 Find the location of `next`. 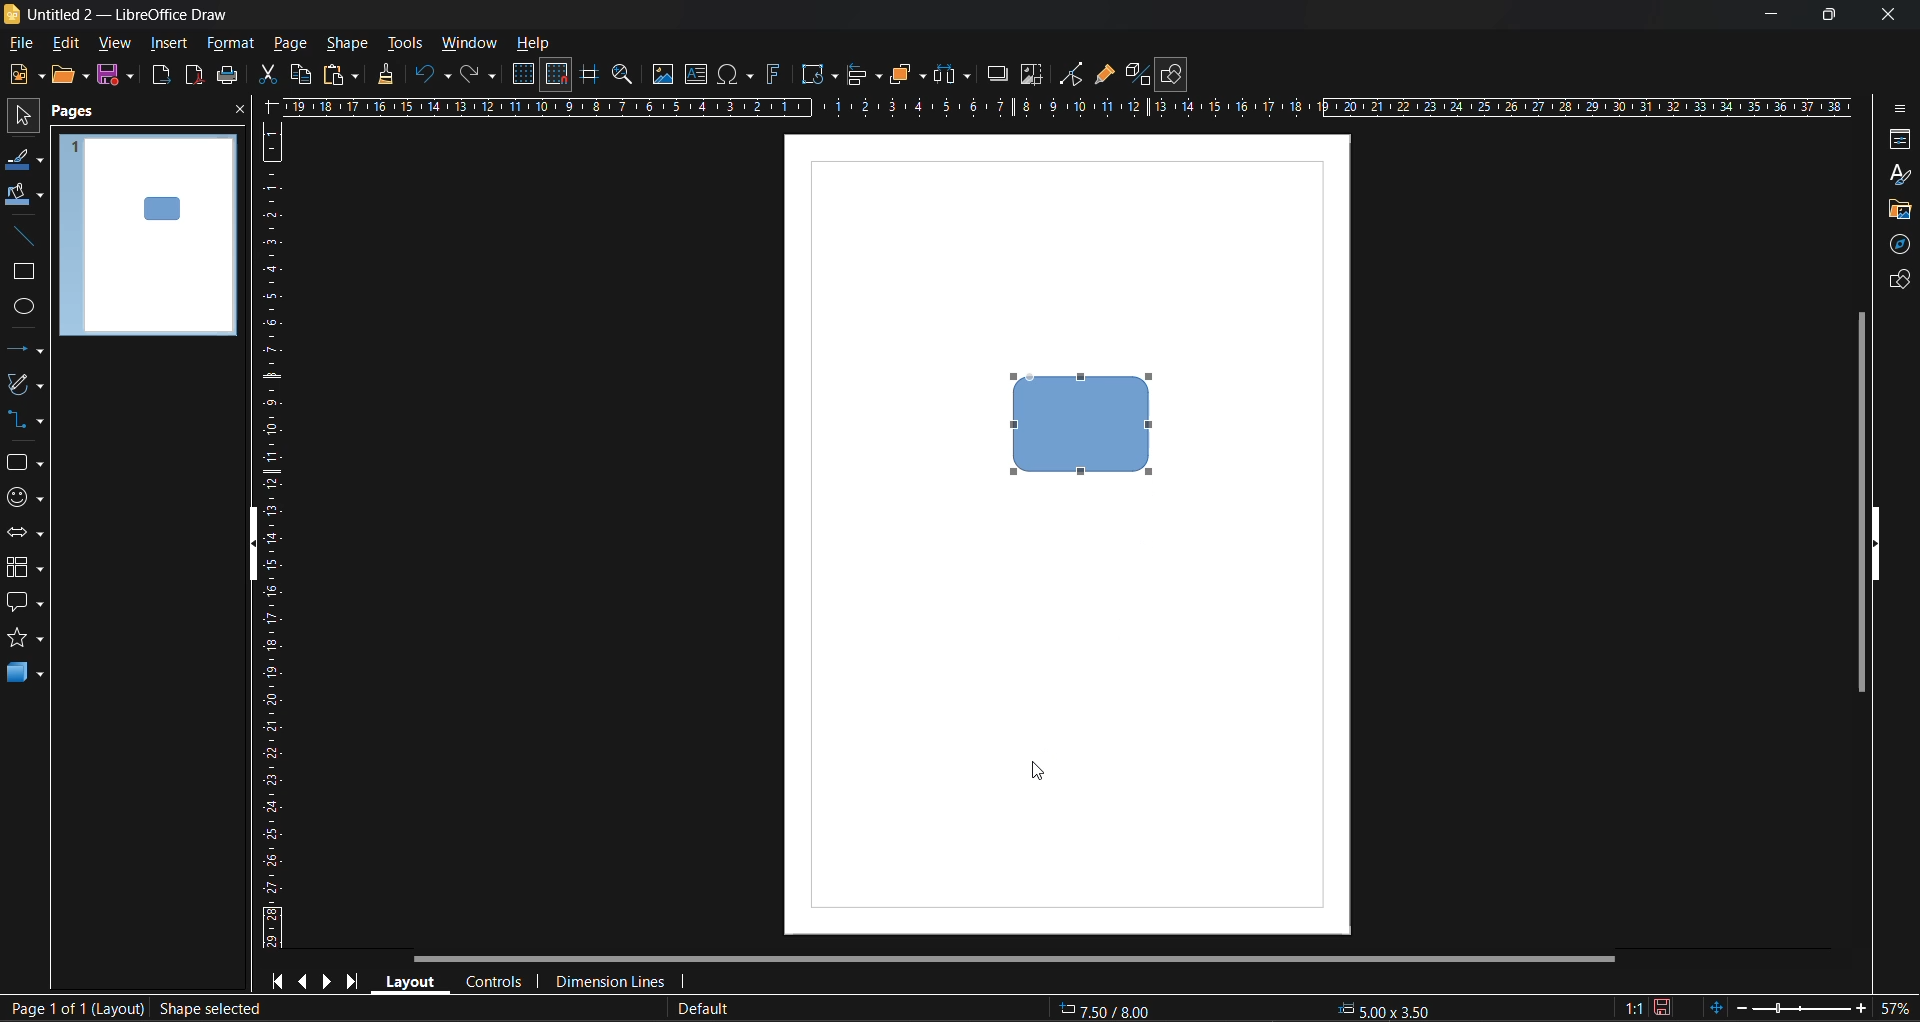

next is located at coordinates (327, 980).